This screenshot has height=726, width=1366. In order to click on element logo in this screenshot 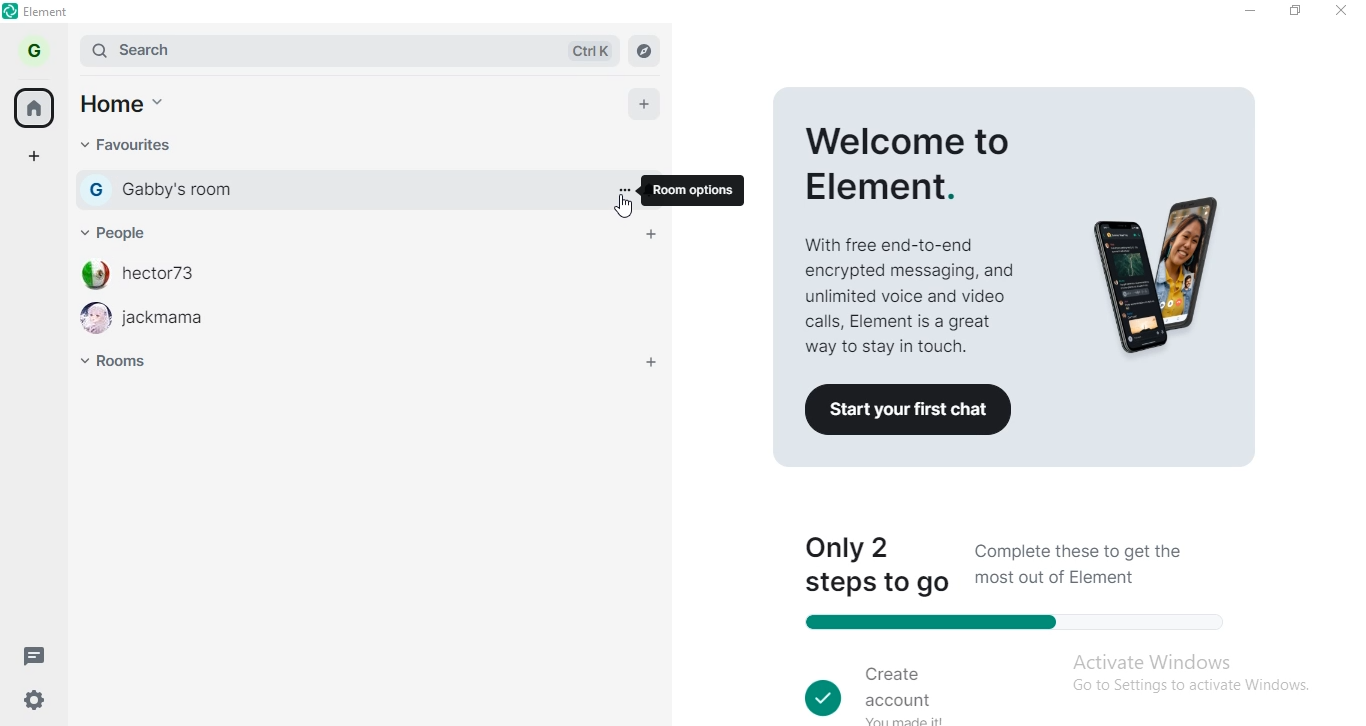, I will do `click(11, 11)`.